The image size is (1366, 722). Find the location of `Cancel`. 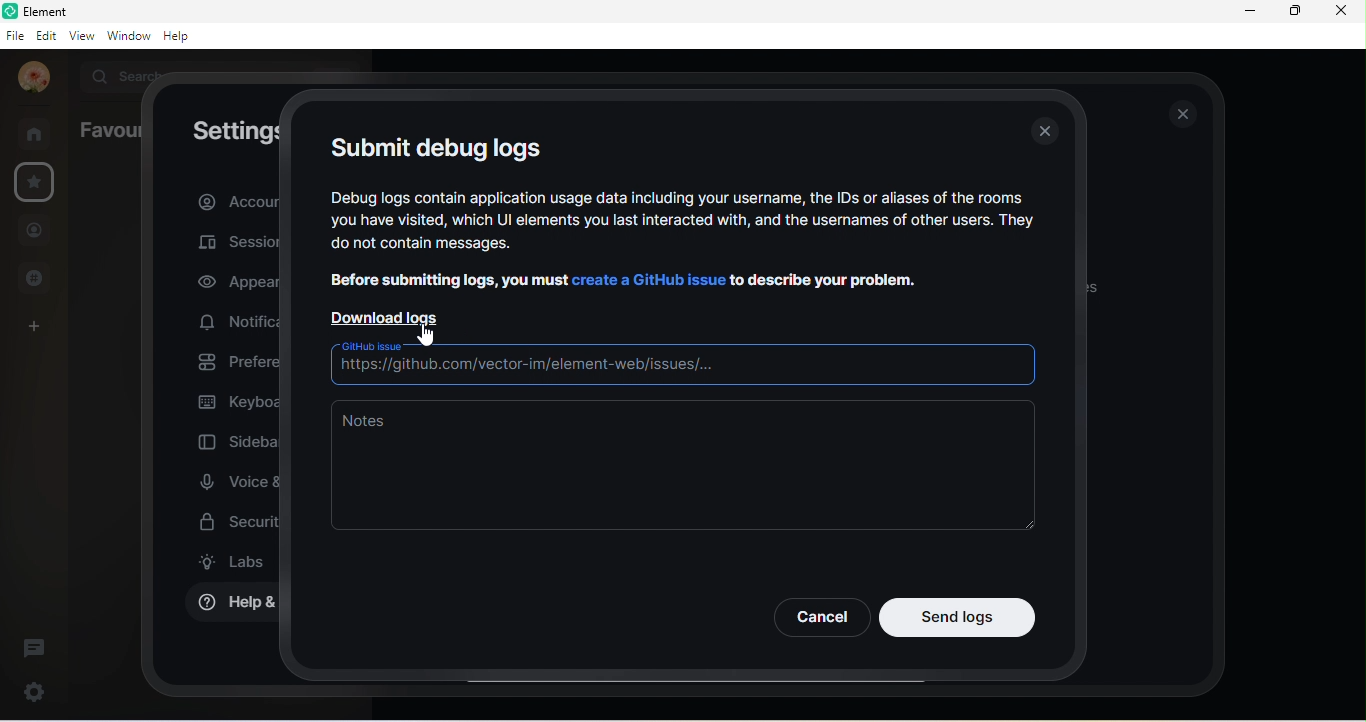

Cancel is located at coordinates (820, 617).